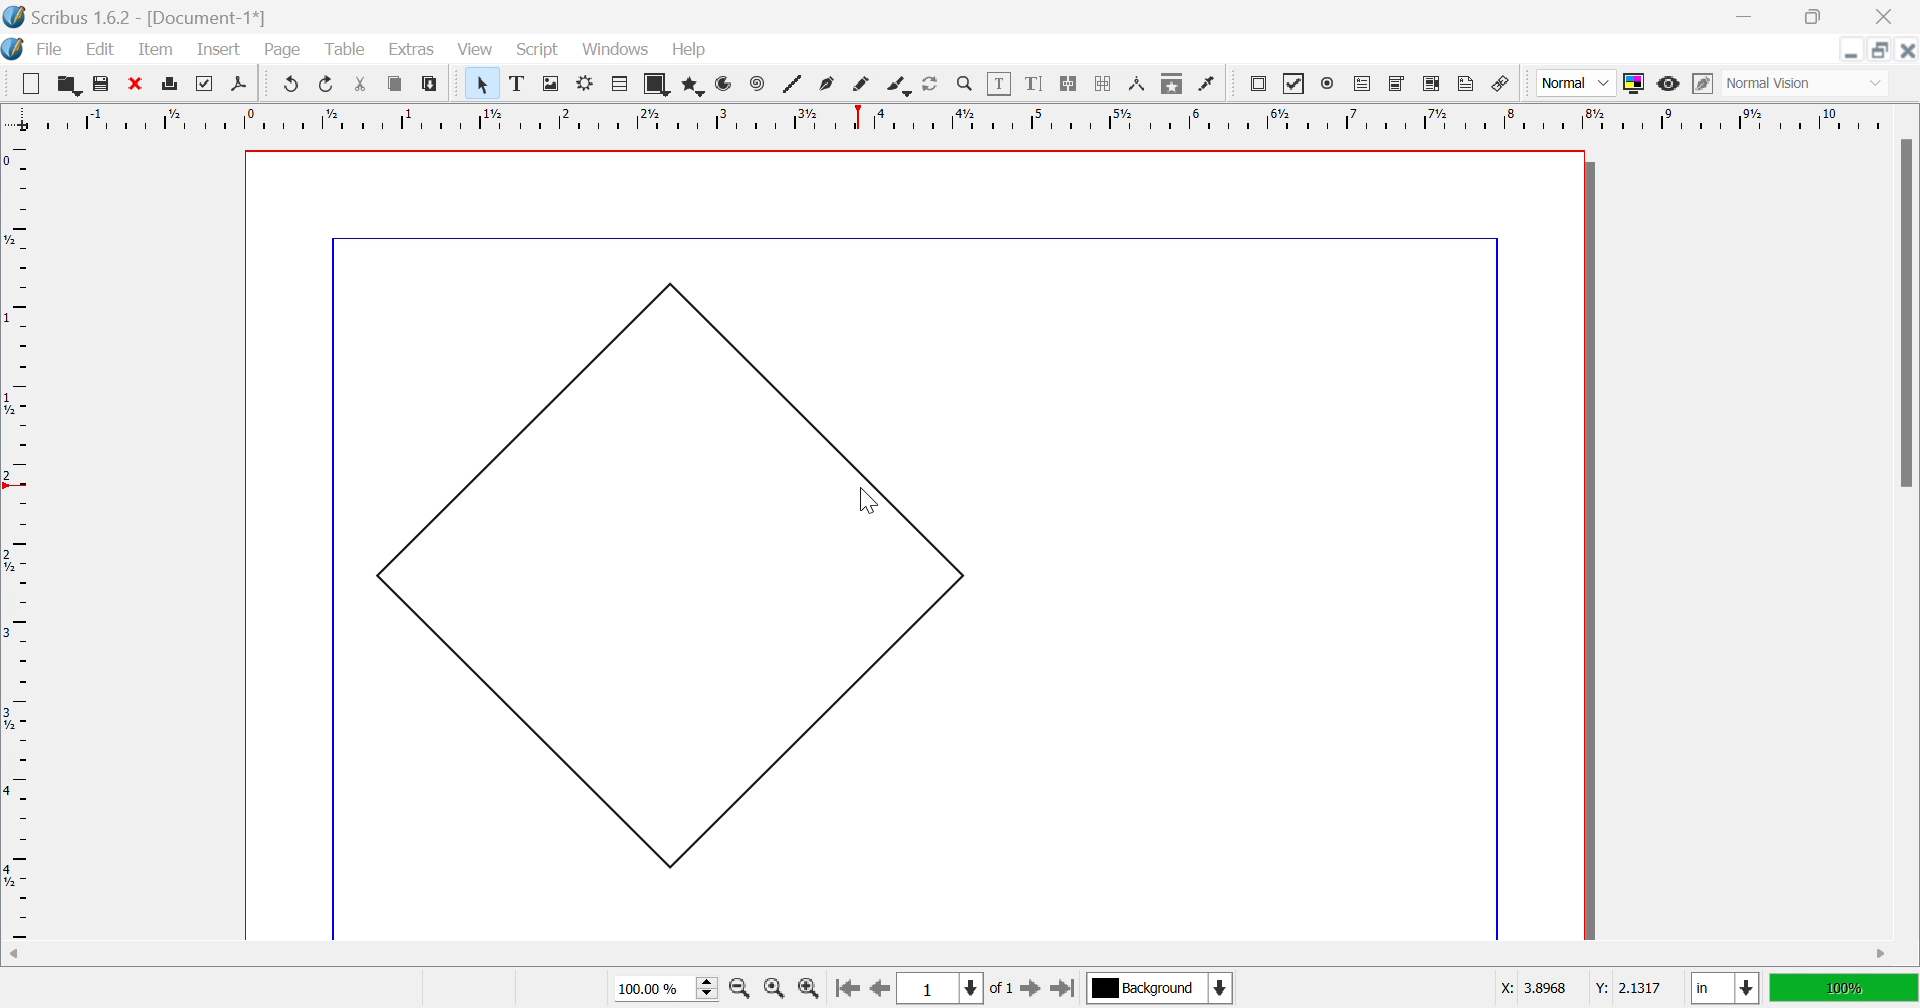  Describe the element at coordinates (97, 81) in the screenshot. I see `Save` at that location.